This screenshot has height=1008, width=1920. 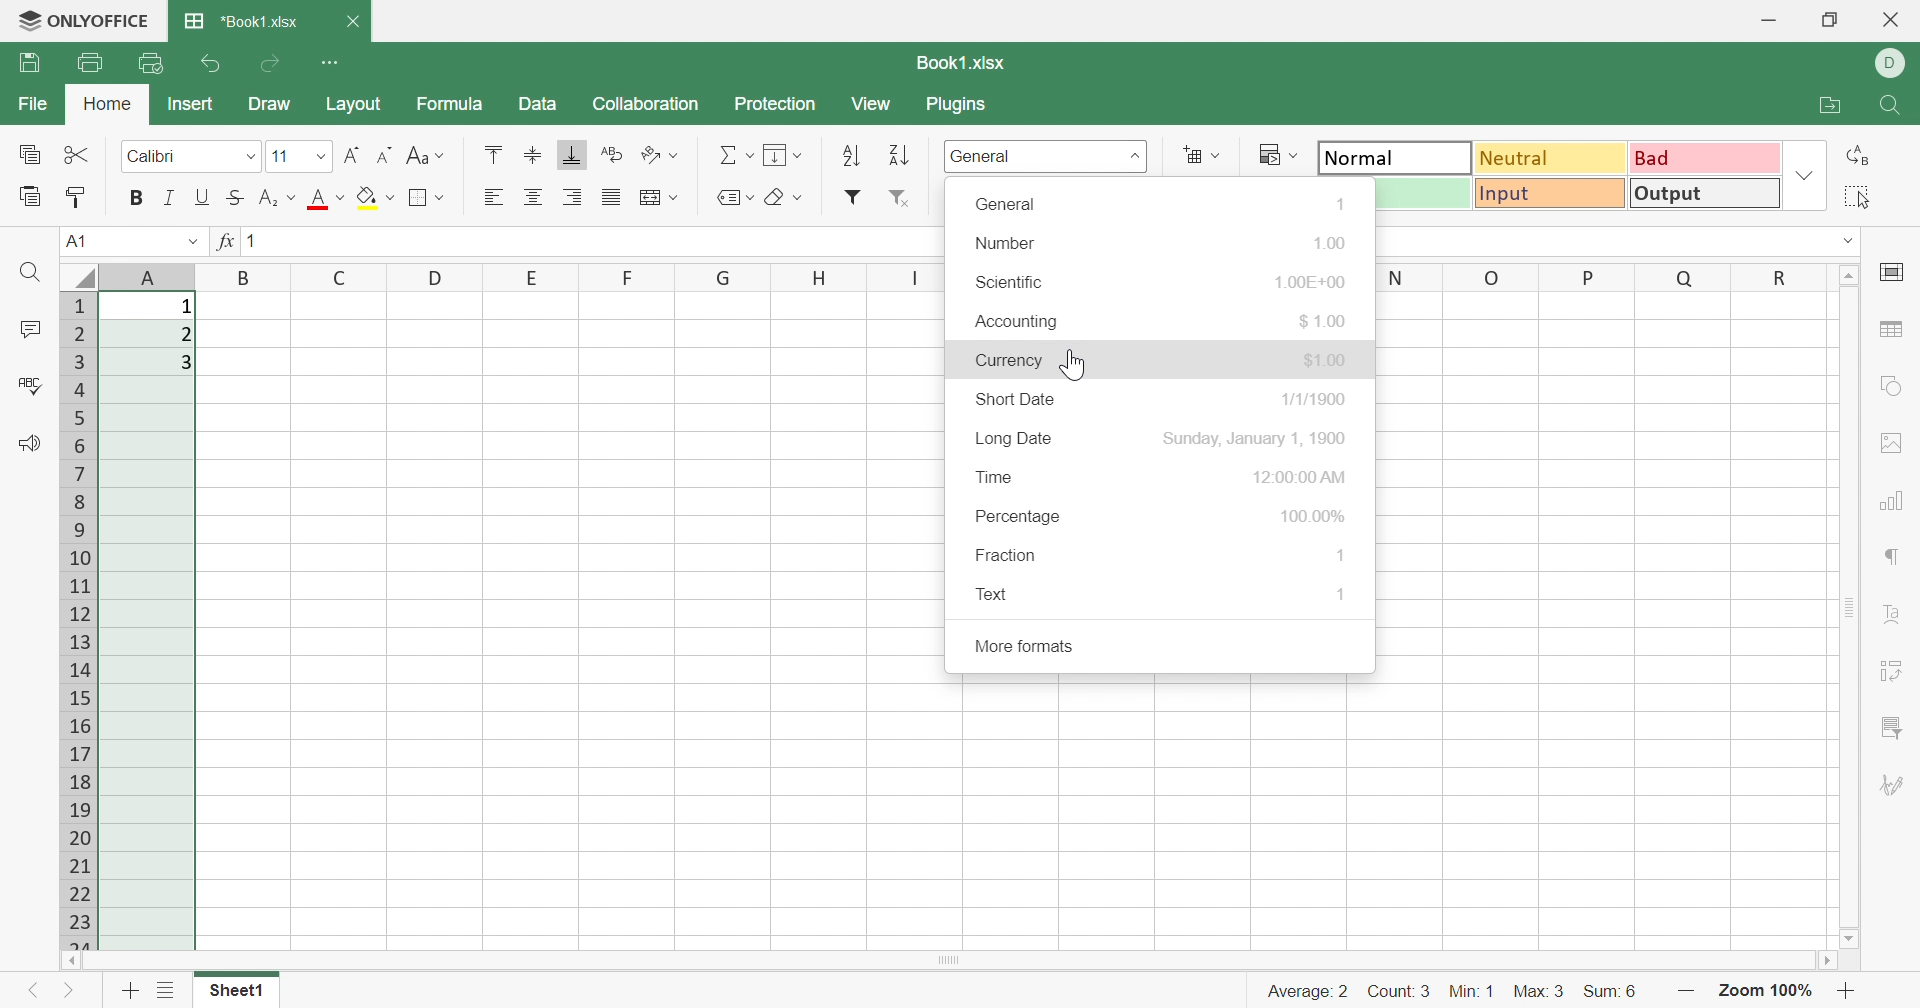 What do you see at coordinates (610, 195) in the screenshot?
I see `Justified` at bounding box center [610, 195].